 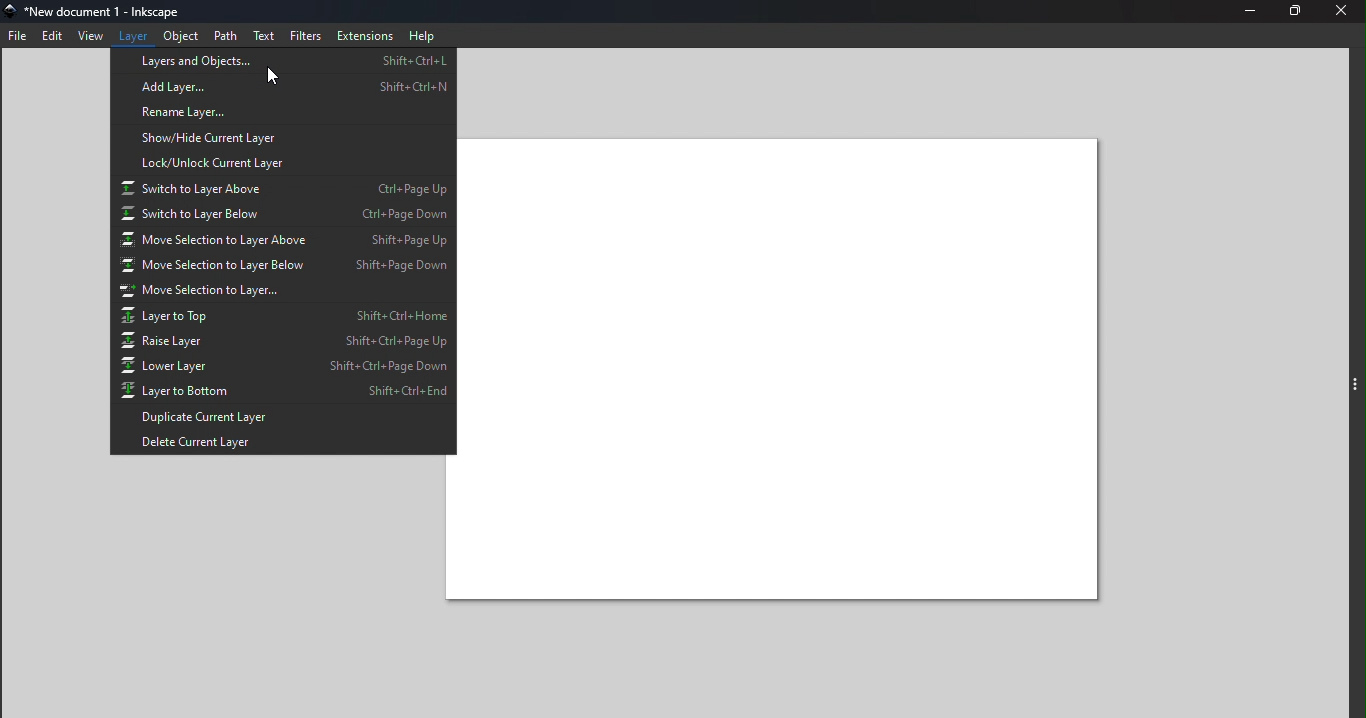 I want to click on File name, so click(x=104, y=11).